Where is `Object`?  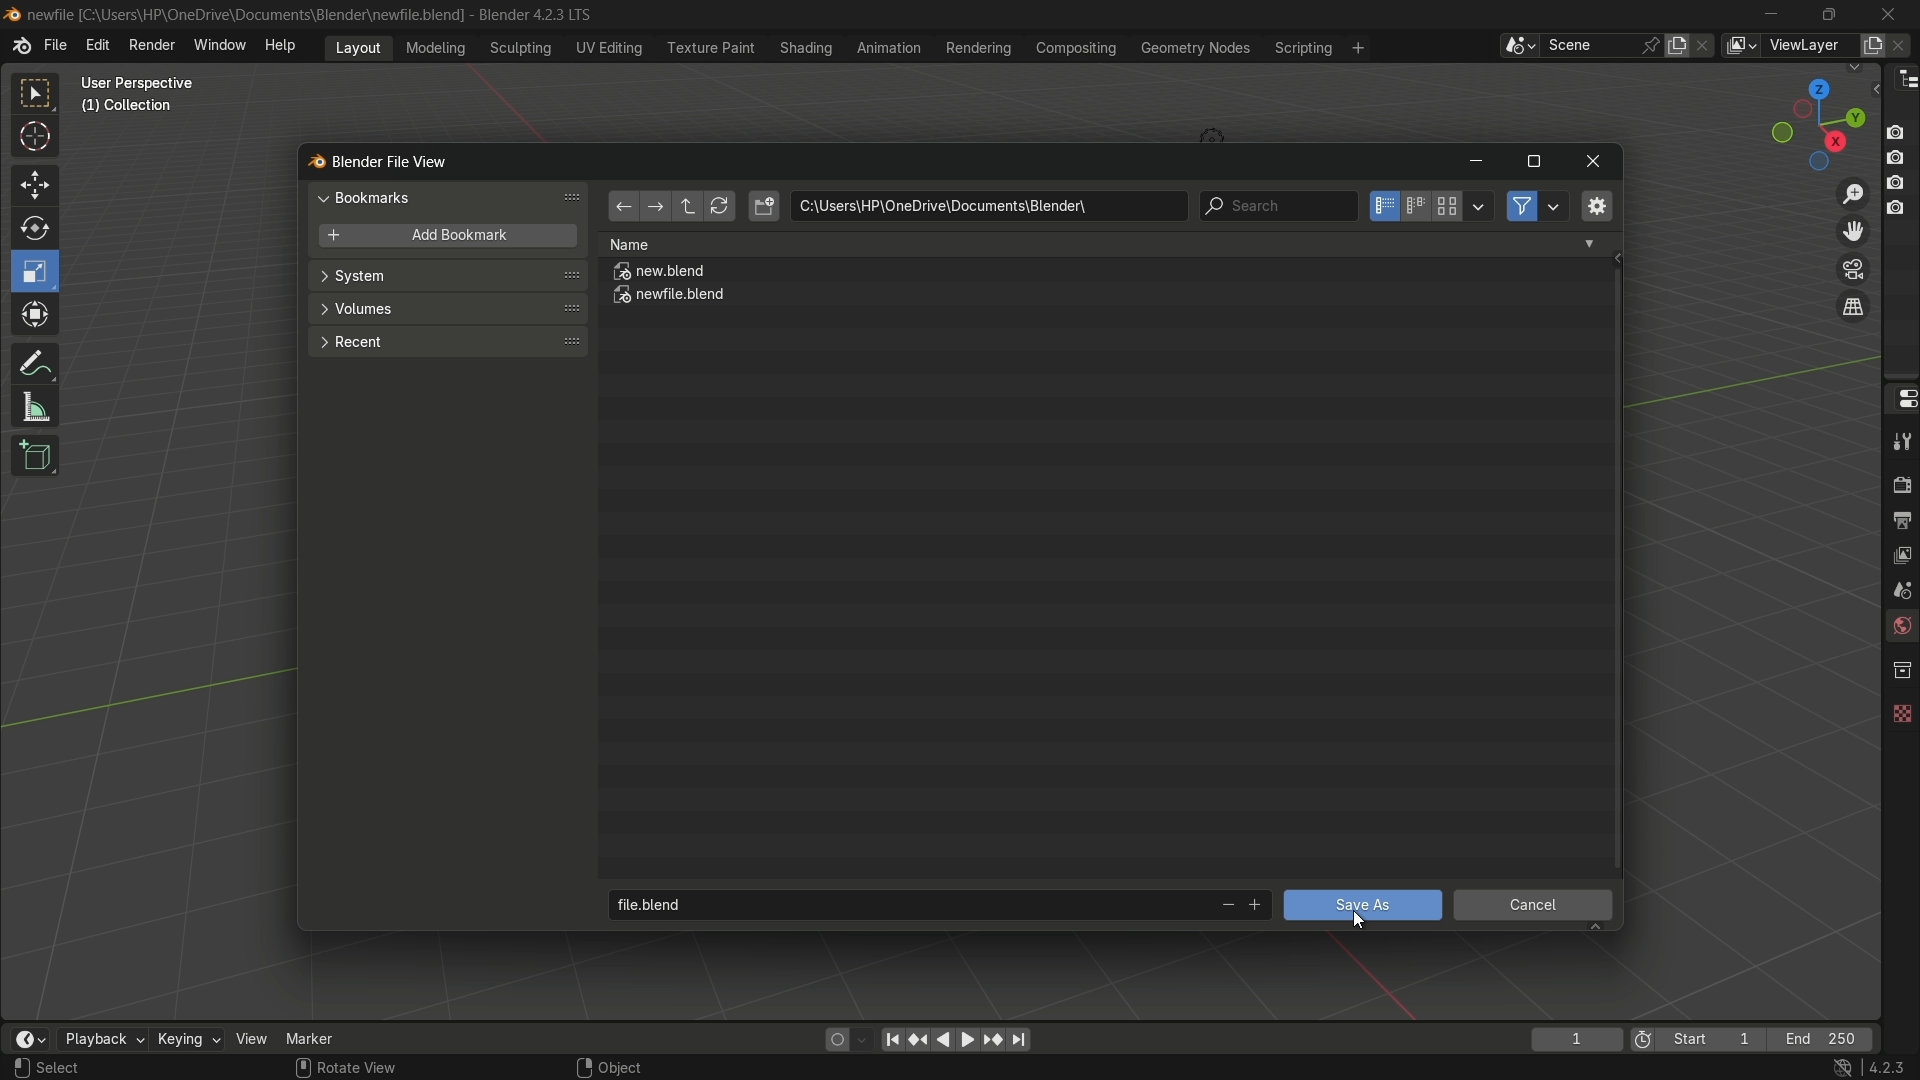
Object is located at coordinates (633, 1062).